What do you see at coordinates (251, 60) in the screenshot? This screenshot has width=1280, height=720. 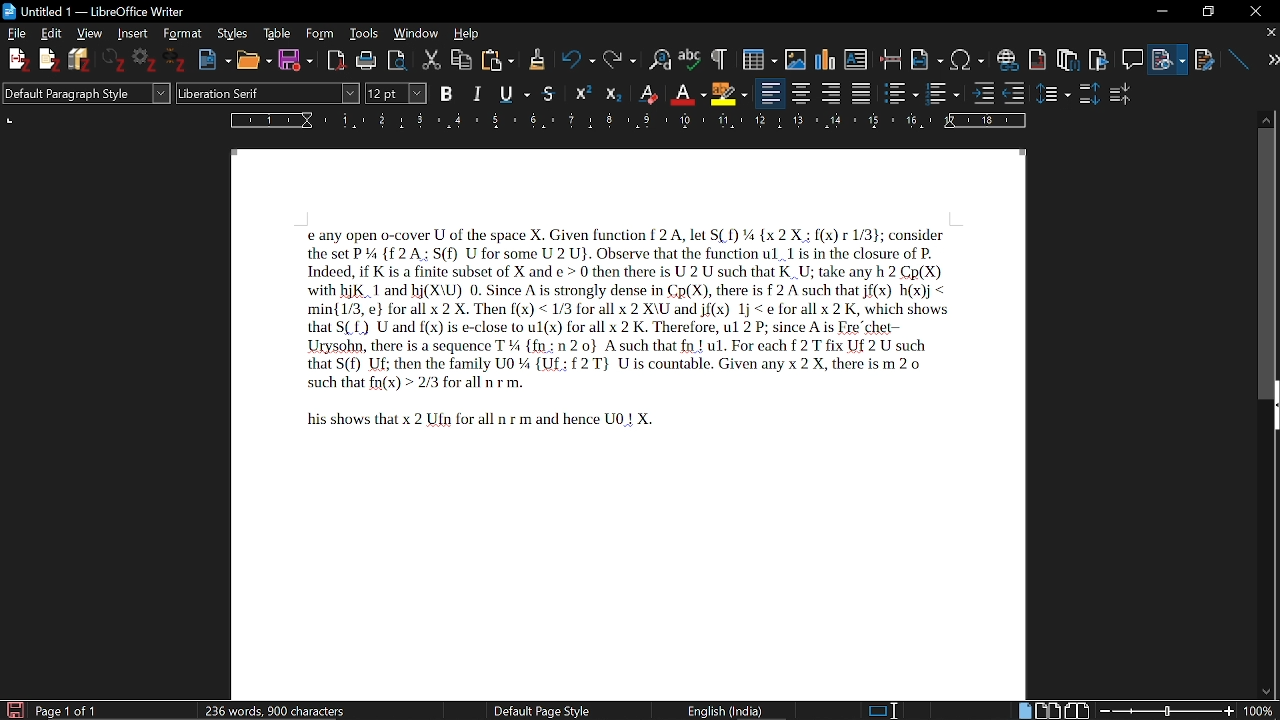 I see `Open` at bounding box center [251, 60].